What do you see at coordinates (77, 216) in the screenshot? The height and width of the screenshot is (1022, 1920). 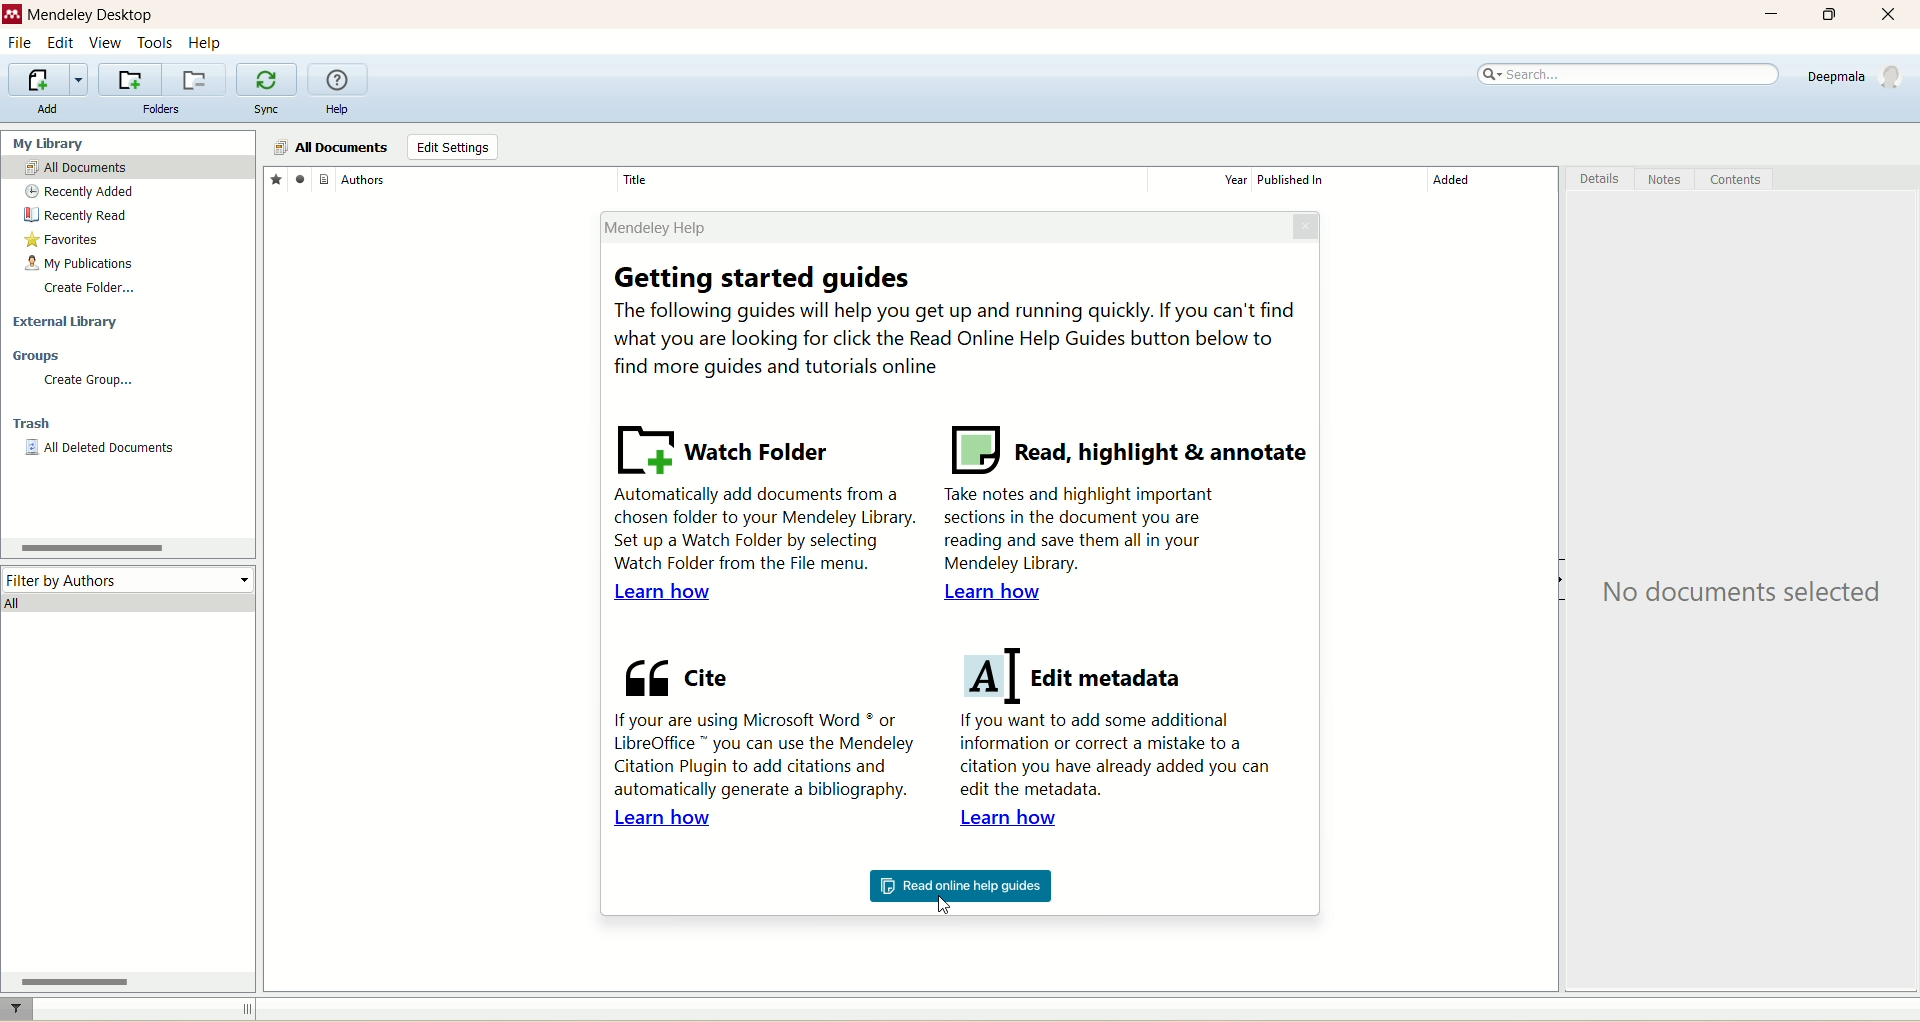 I see `recently read` at bounding box center [77, 216].